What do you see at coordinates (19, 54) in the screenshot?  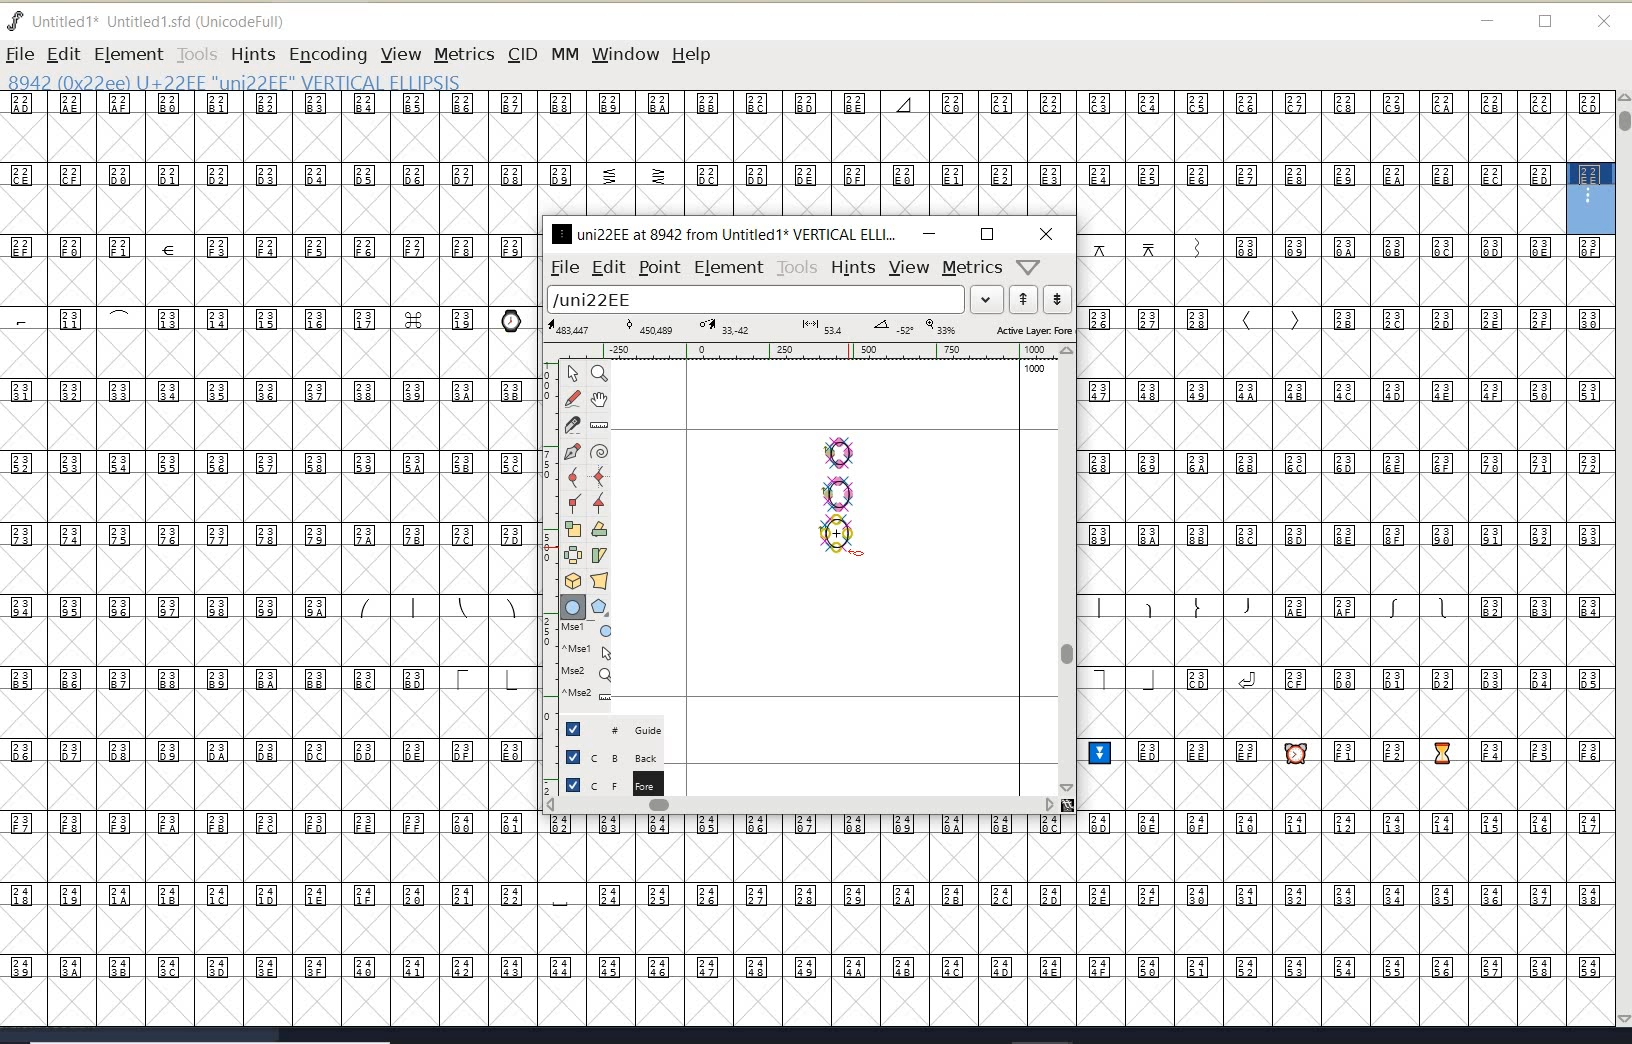 I see `FILE` at bounding box center [19, 54].